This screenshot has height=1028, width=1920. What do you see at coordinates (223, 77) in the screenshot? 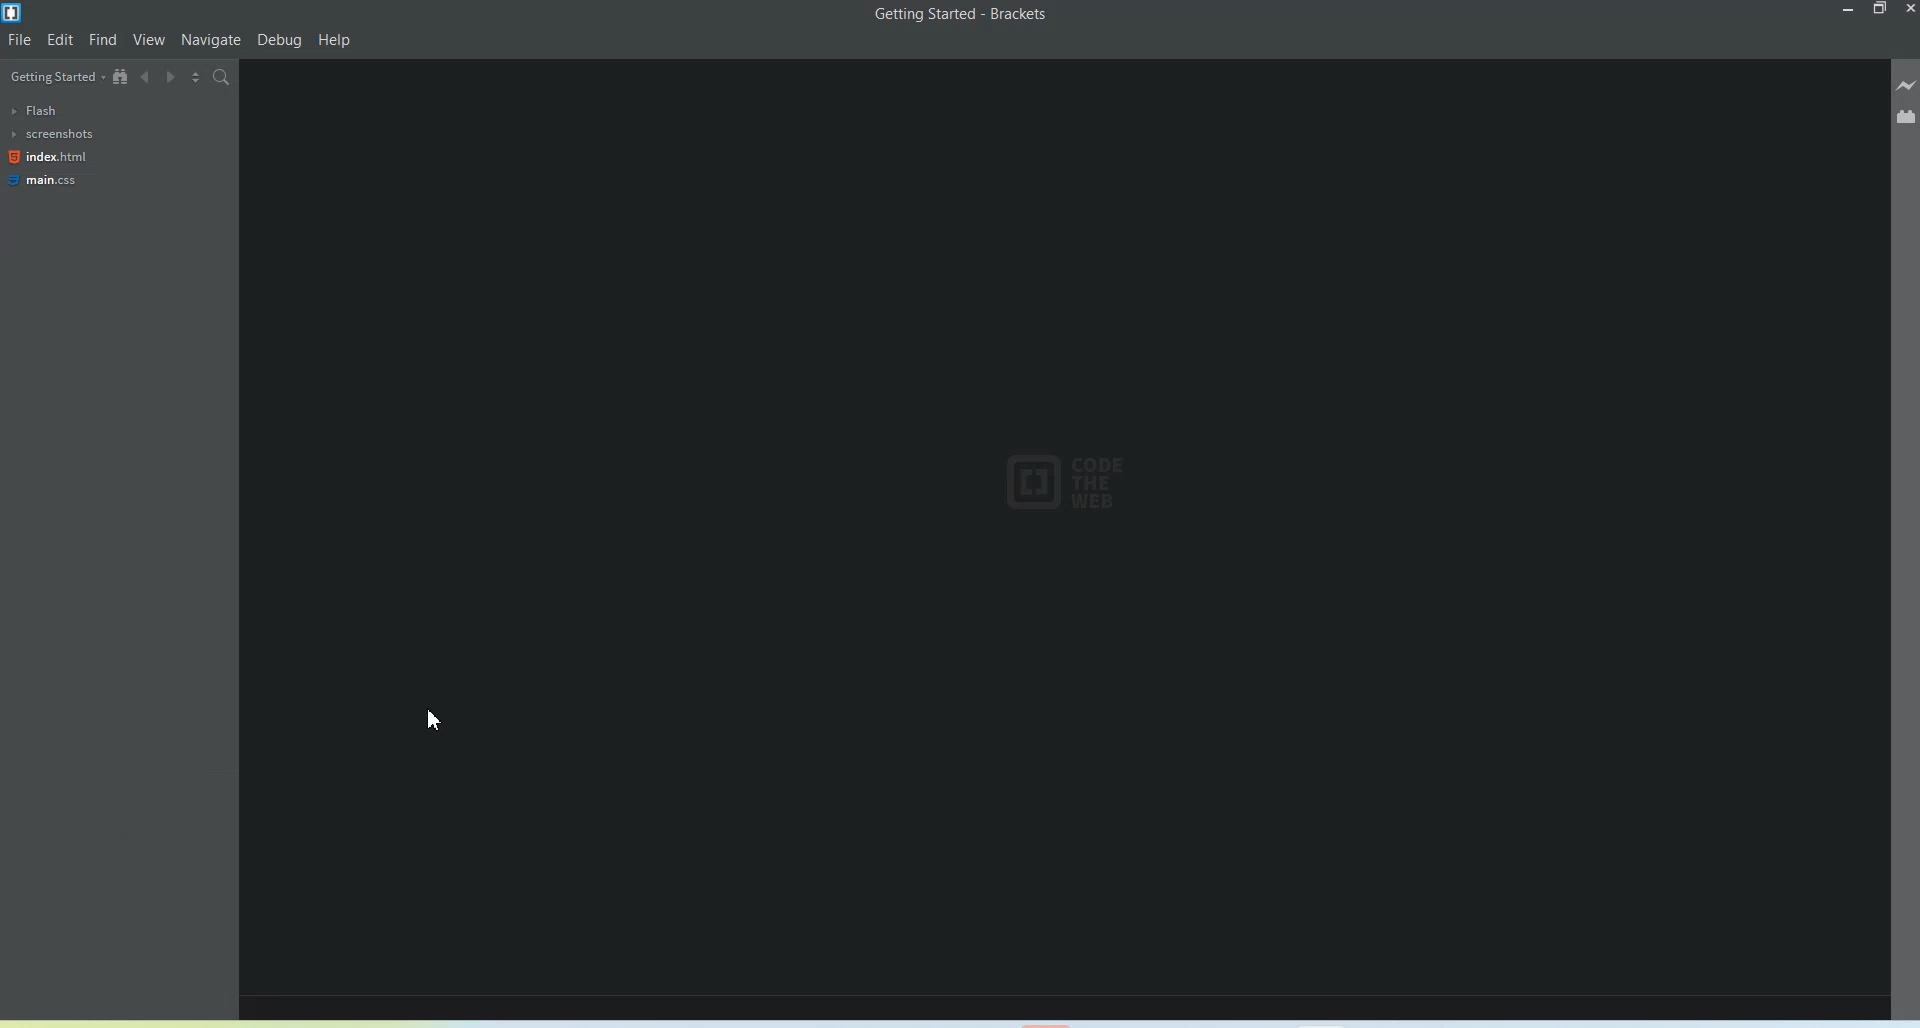
I see `Find in files` at bounding box center [223, 77].